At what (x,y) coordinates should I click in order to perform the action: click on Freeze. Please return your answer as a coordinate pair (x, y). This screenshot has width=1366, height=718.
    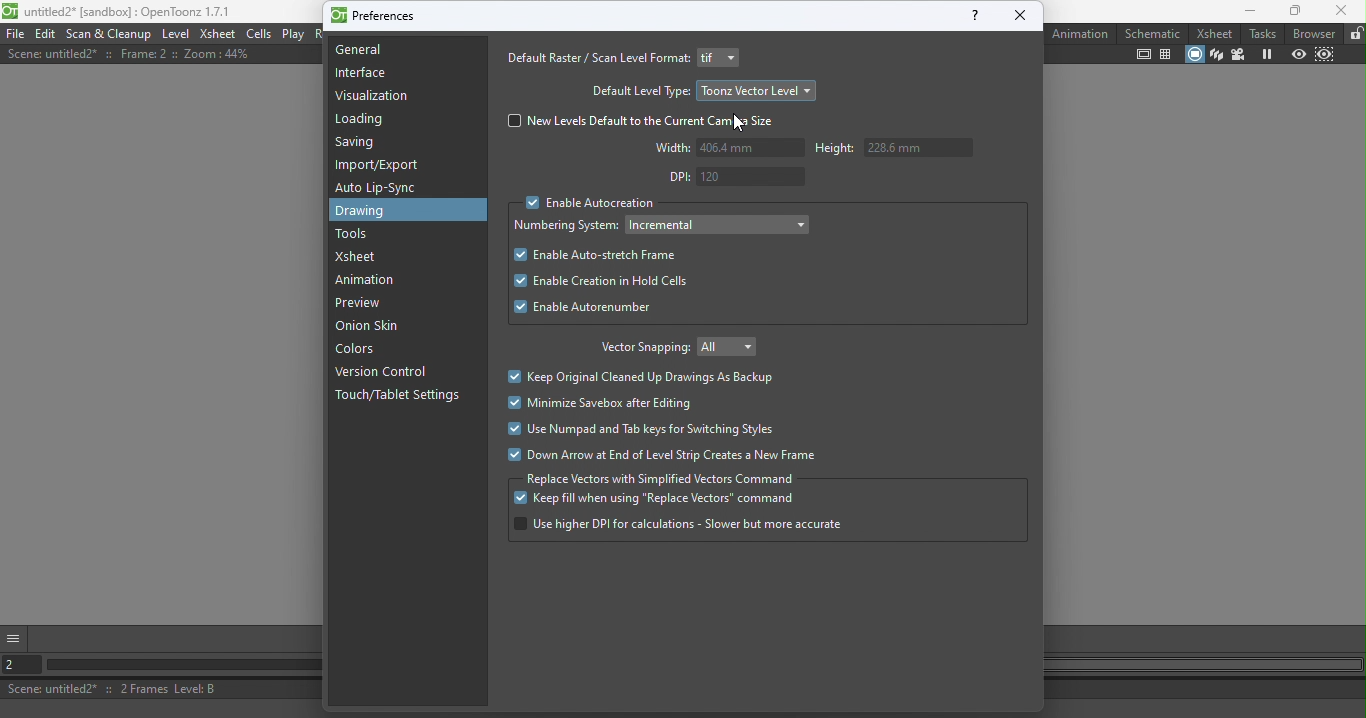
    Looking at the image, I should click on (1266, 54).